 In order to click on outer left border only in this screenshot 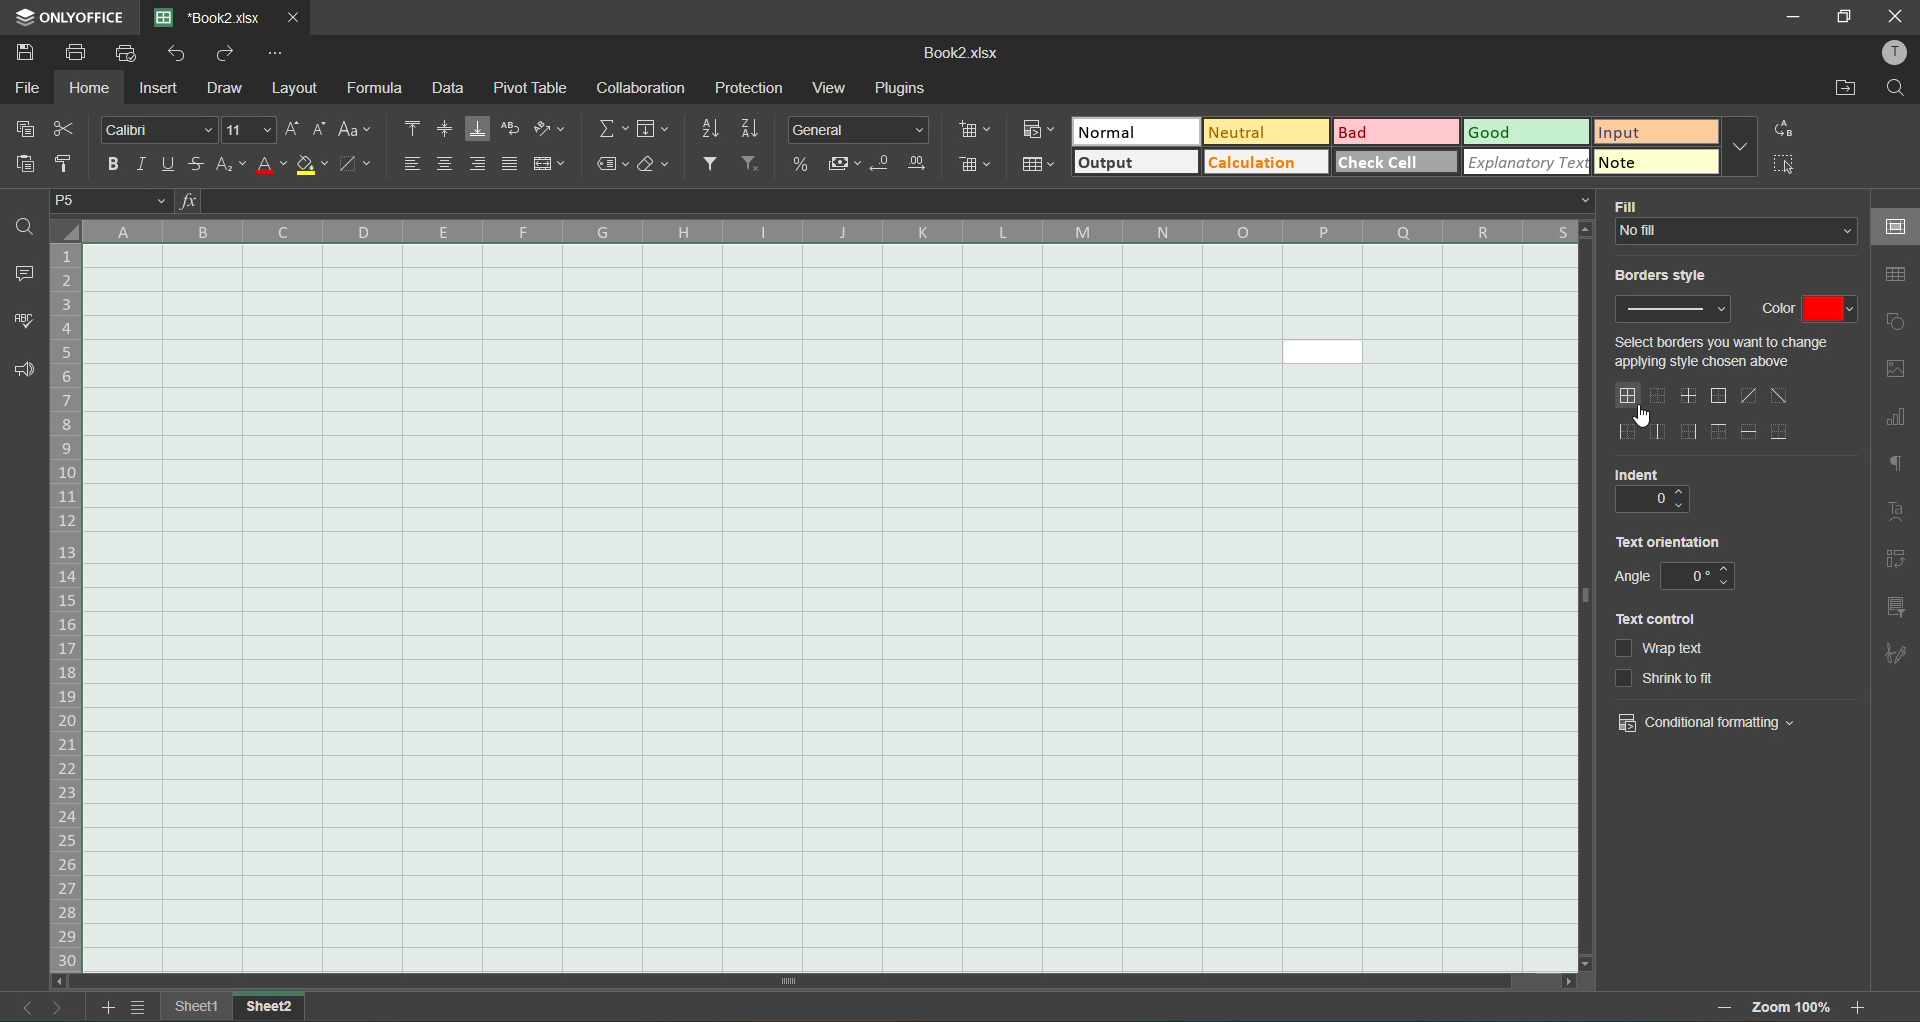, I will do `click(1631, 431)`.